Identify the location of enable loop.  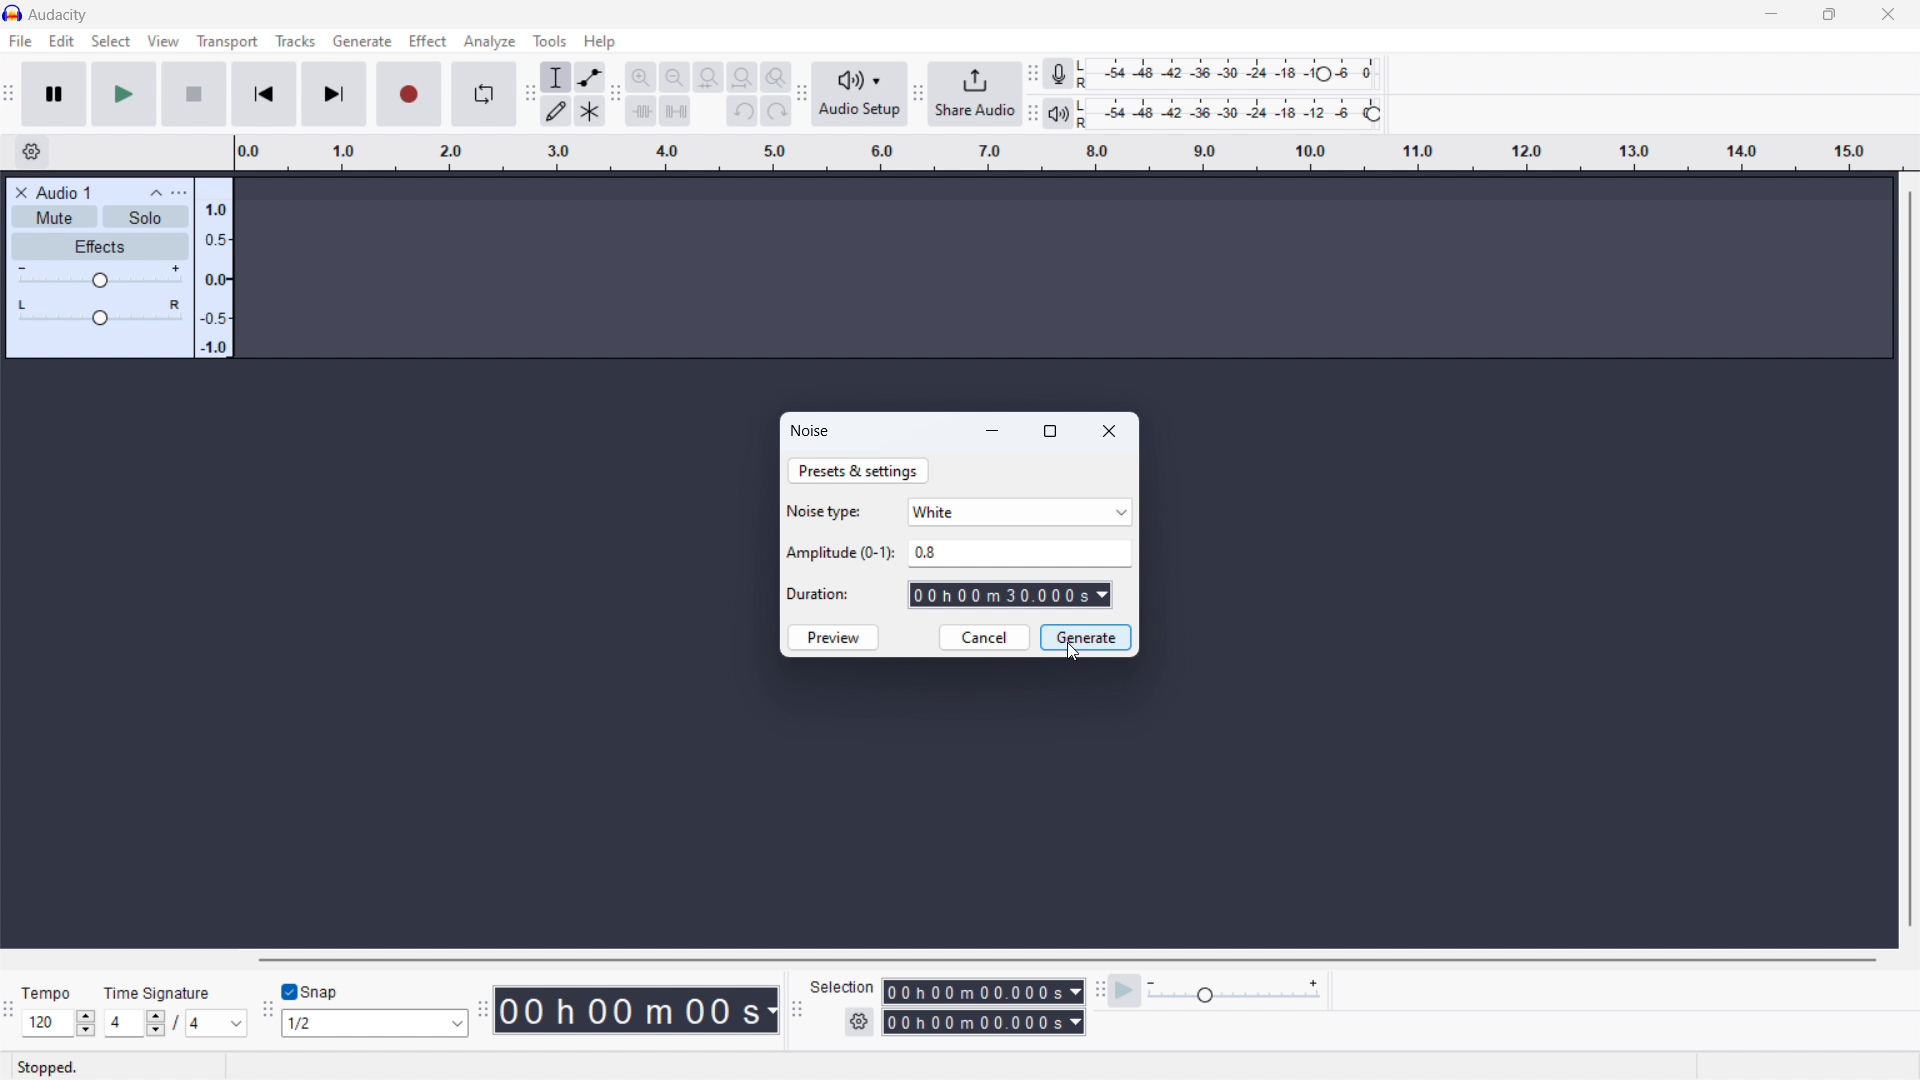
(484, 95).